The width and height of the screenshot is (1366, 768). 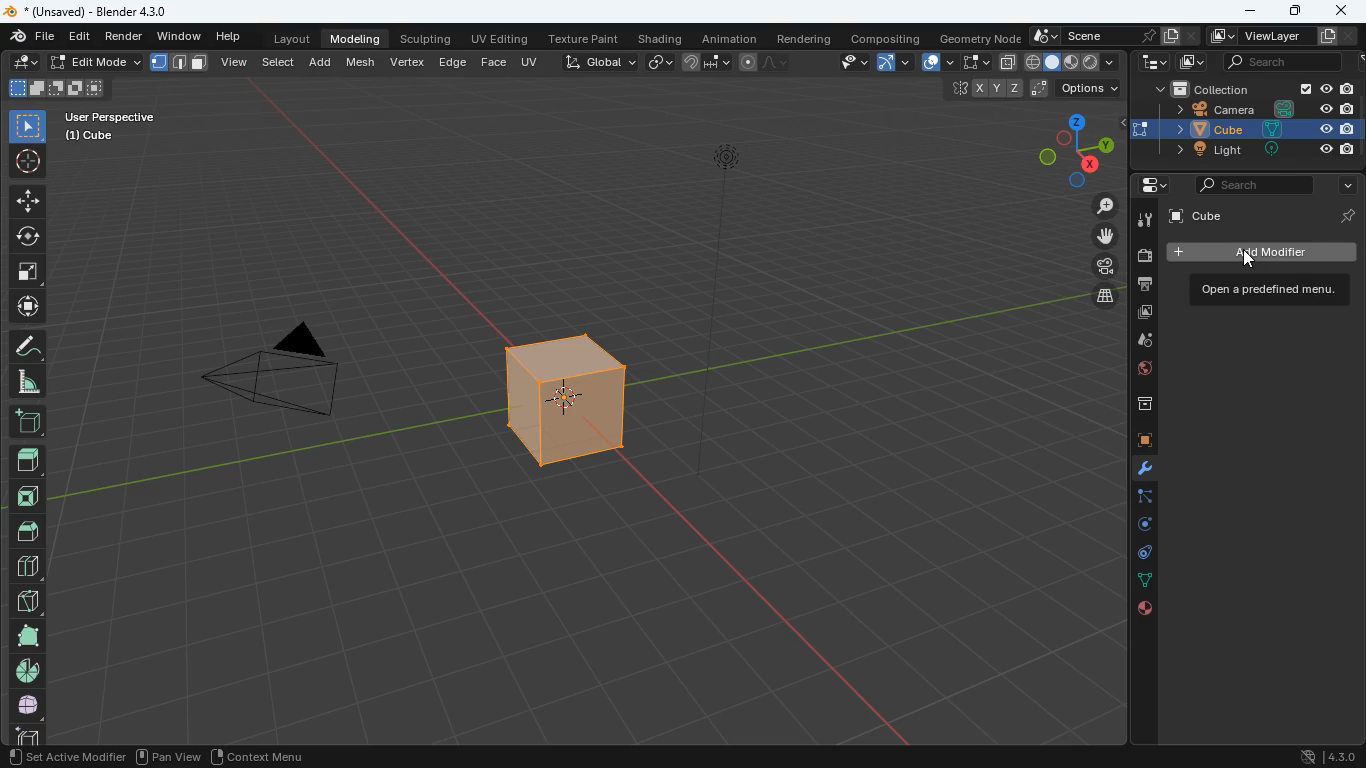 I want to click on blender, so click(x=81, y=11).